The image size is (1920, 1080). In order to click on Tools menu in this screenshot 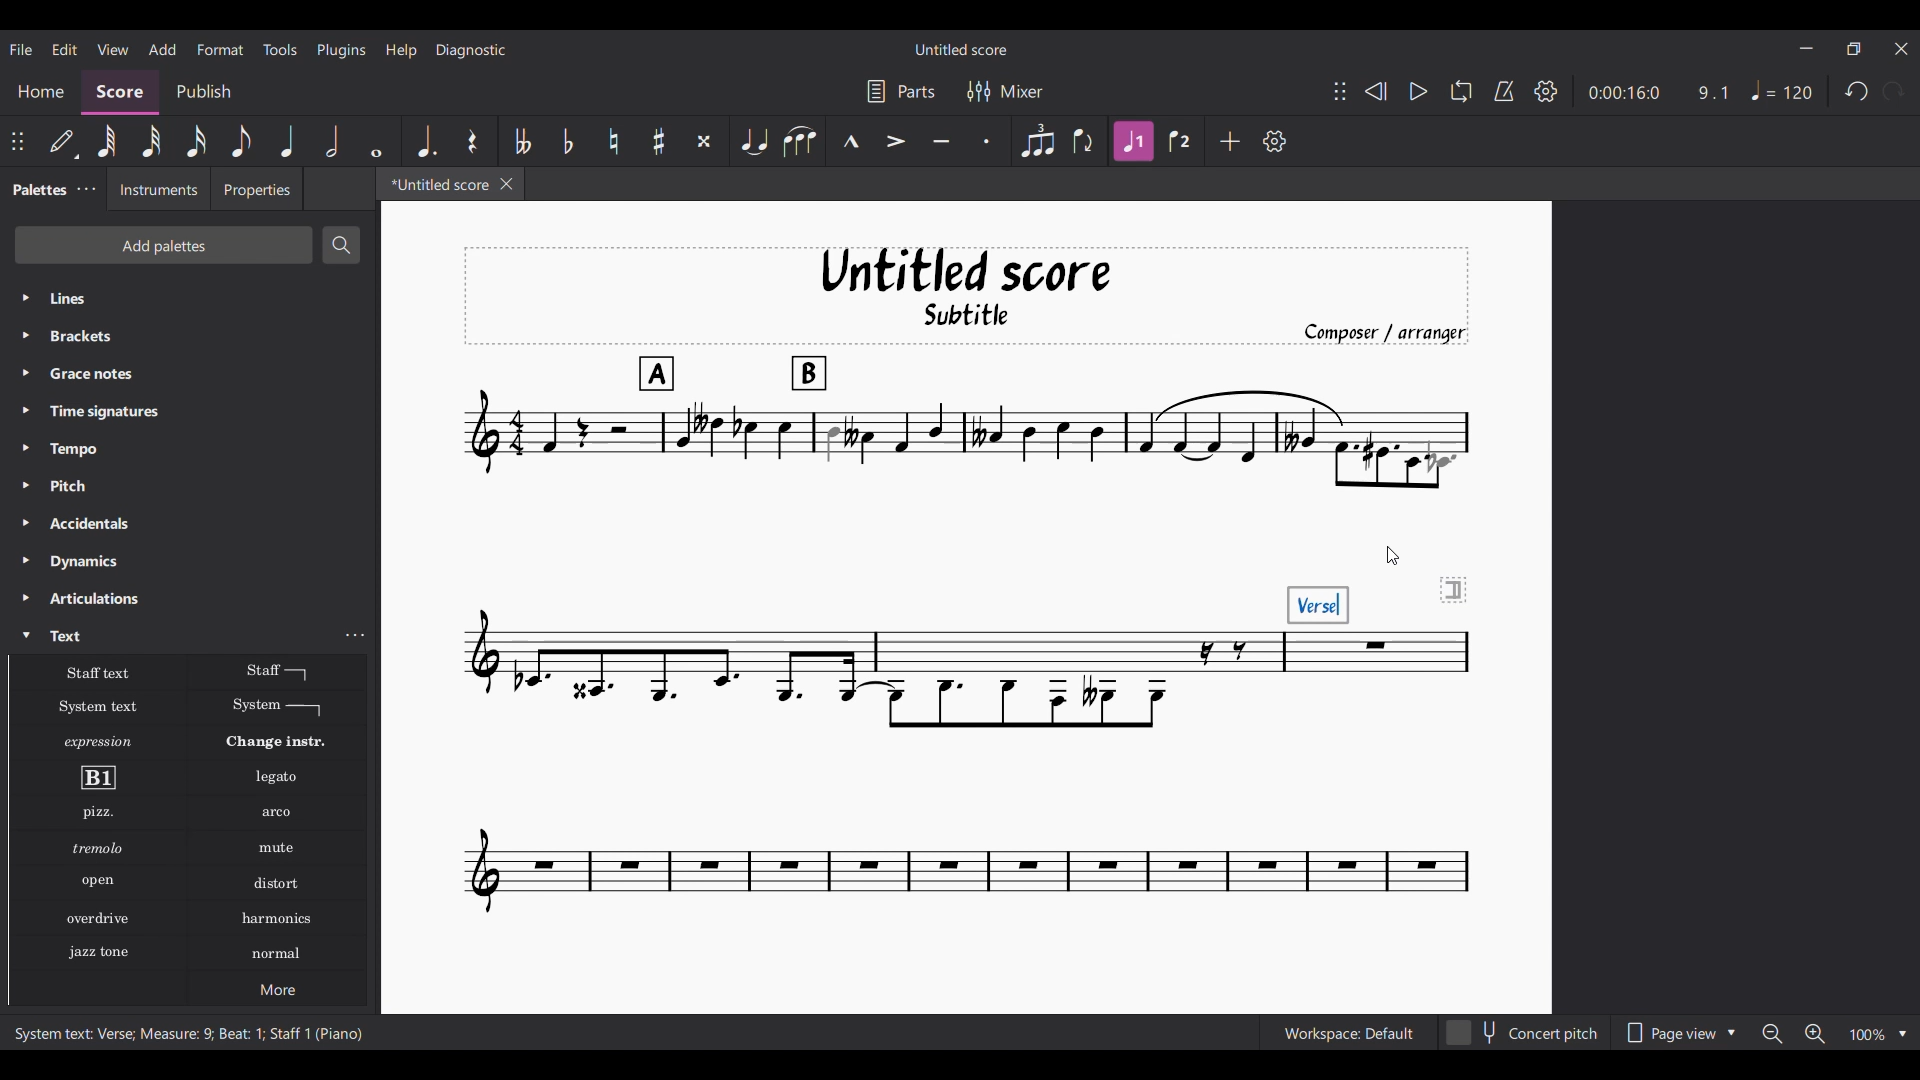, I will do `click(280, 49)`.